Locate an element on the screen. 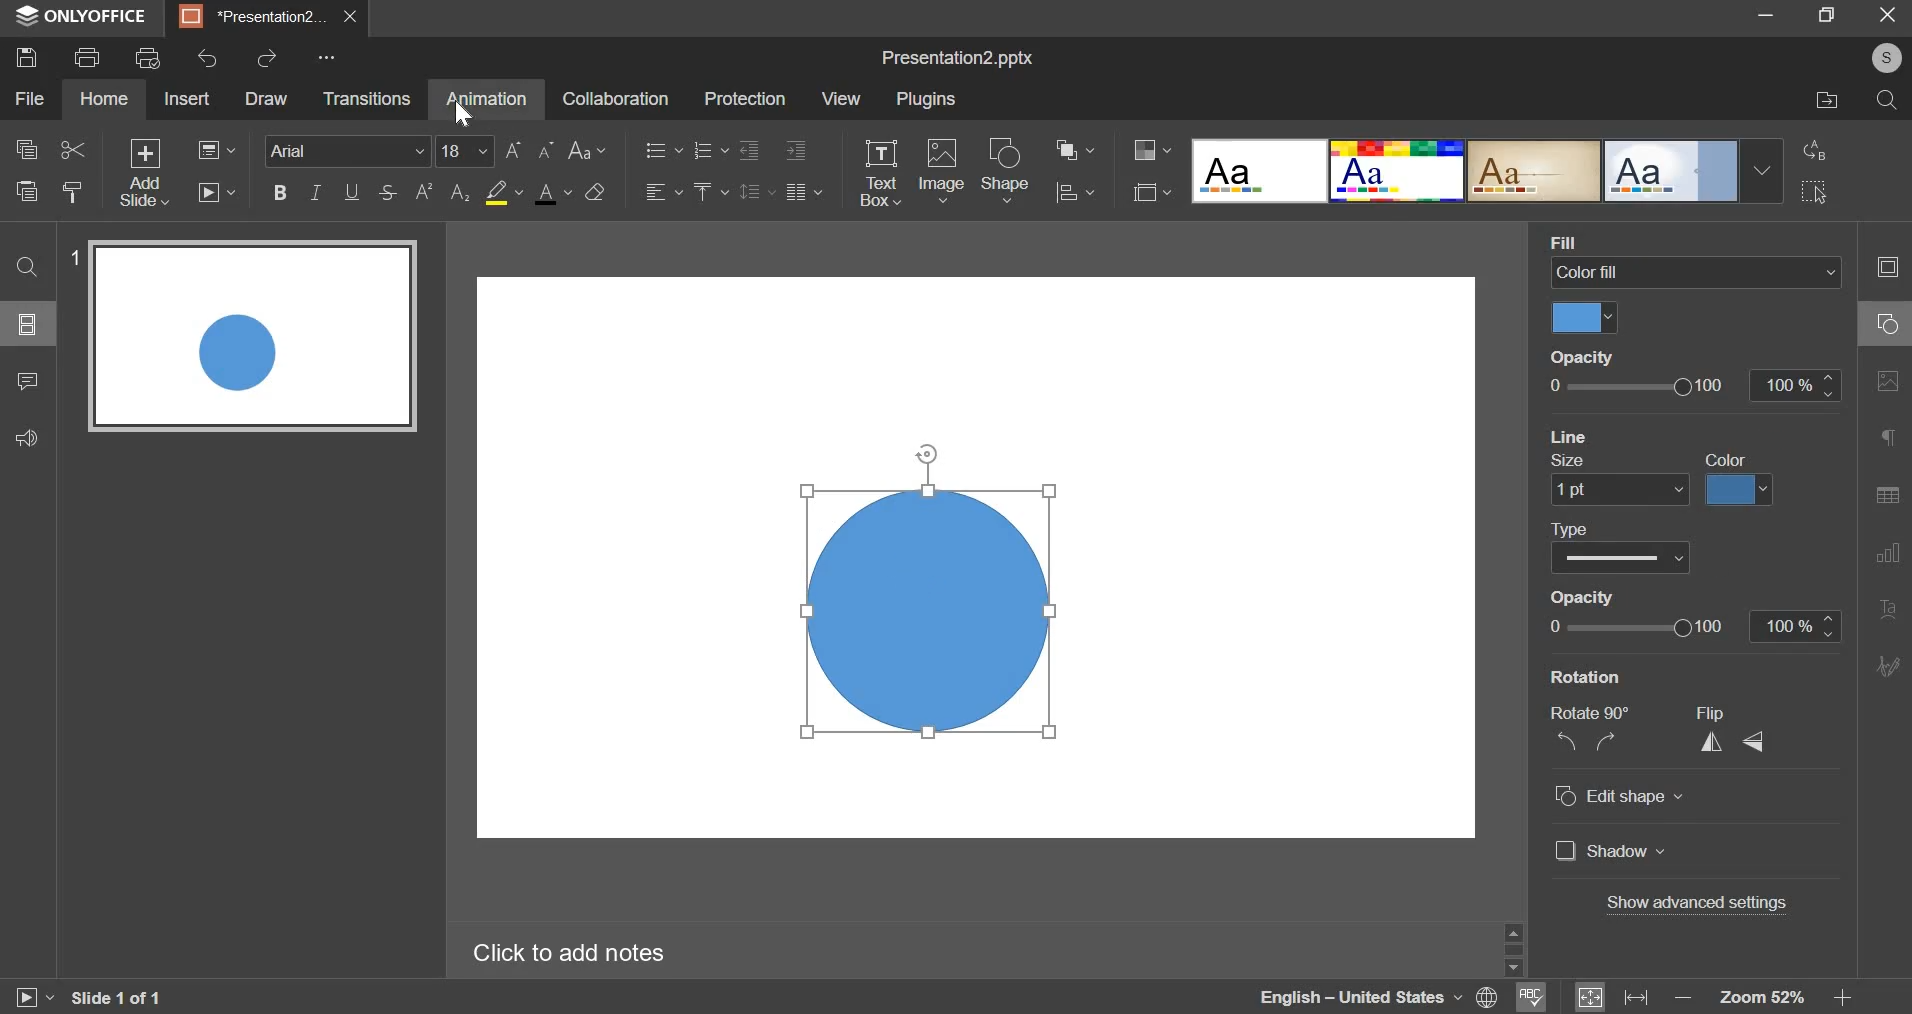 The height and width of the screenshot is (1014, 1912). convert is located at coordinates (1817, 151).